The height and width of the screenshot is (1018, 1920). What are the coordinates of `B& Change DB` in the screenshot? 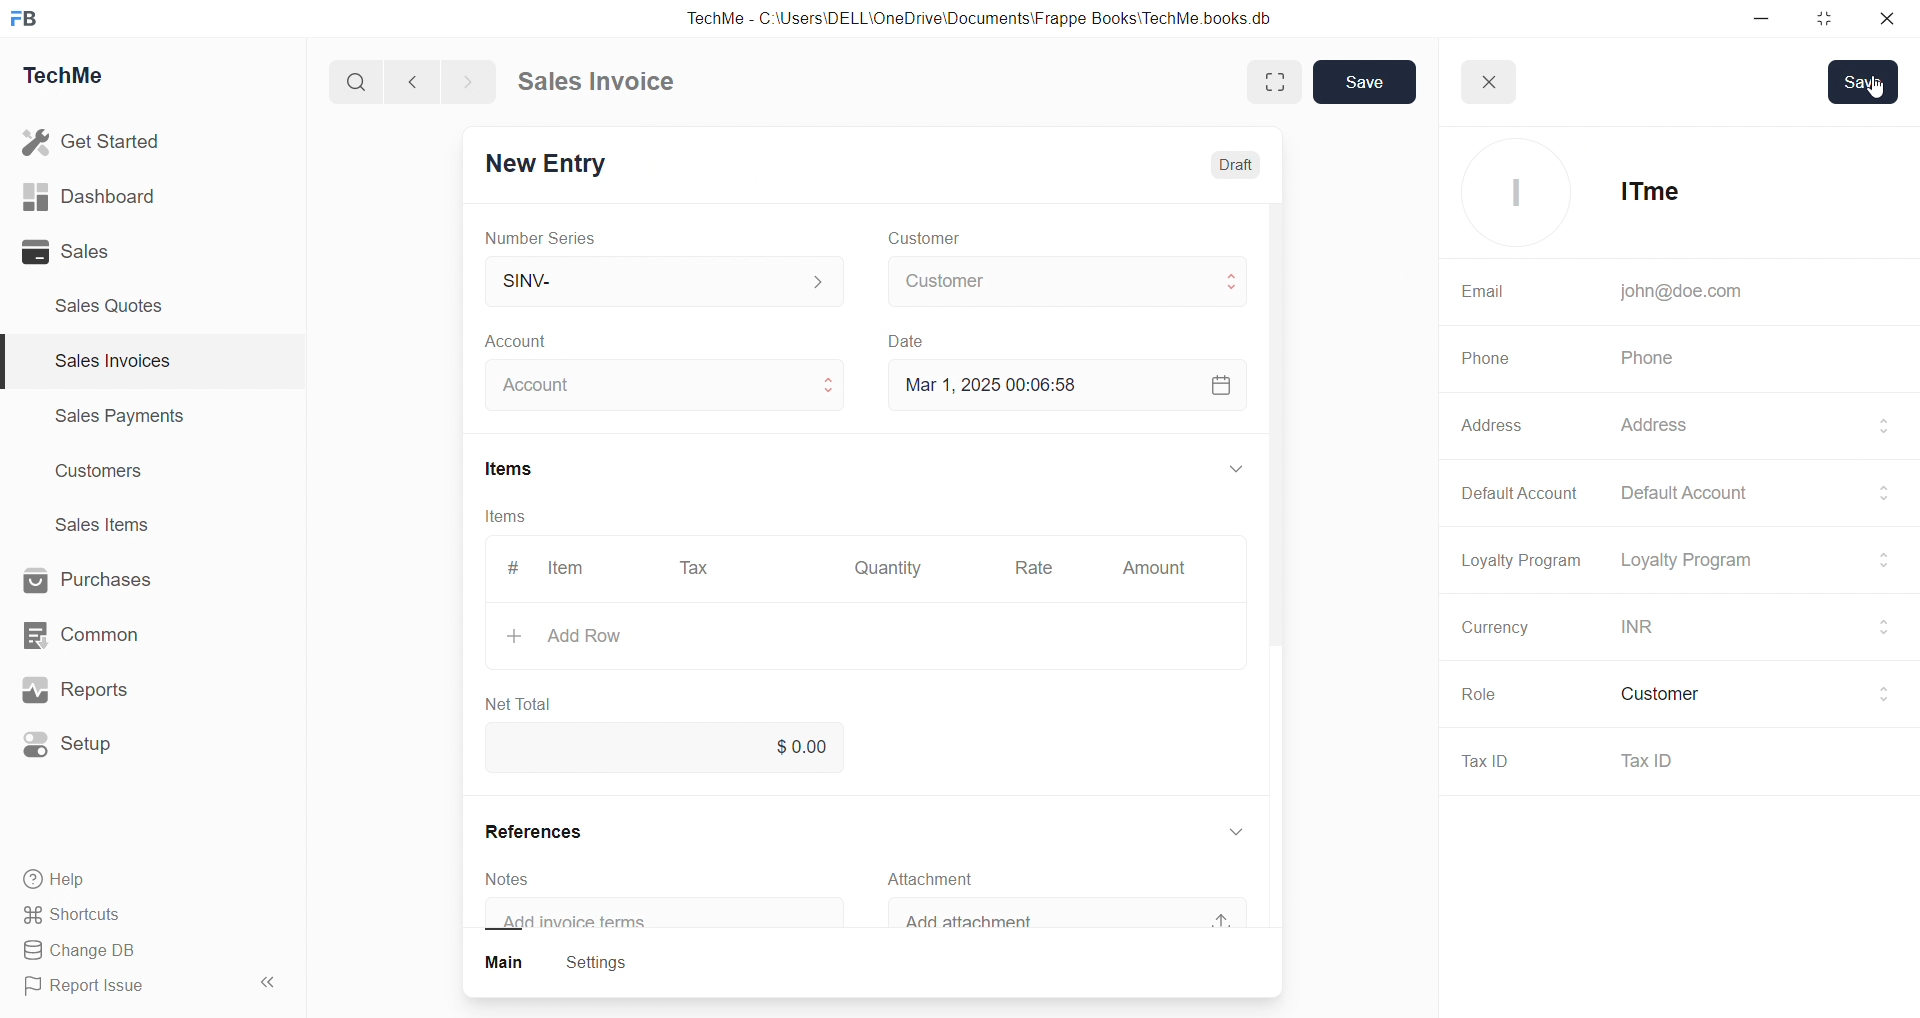 It's located at (87, 952).